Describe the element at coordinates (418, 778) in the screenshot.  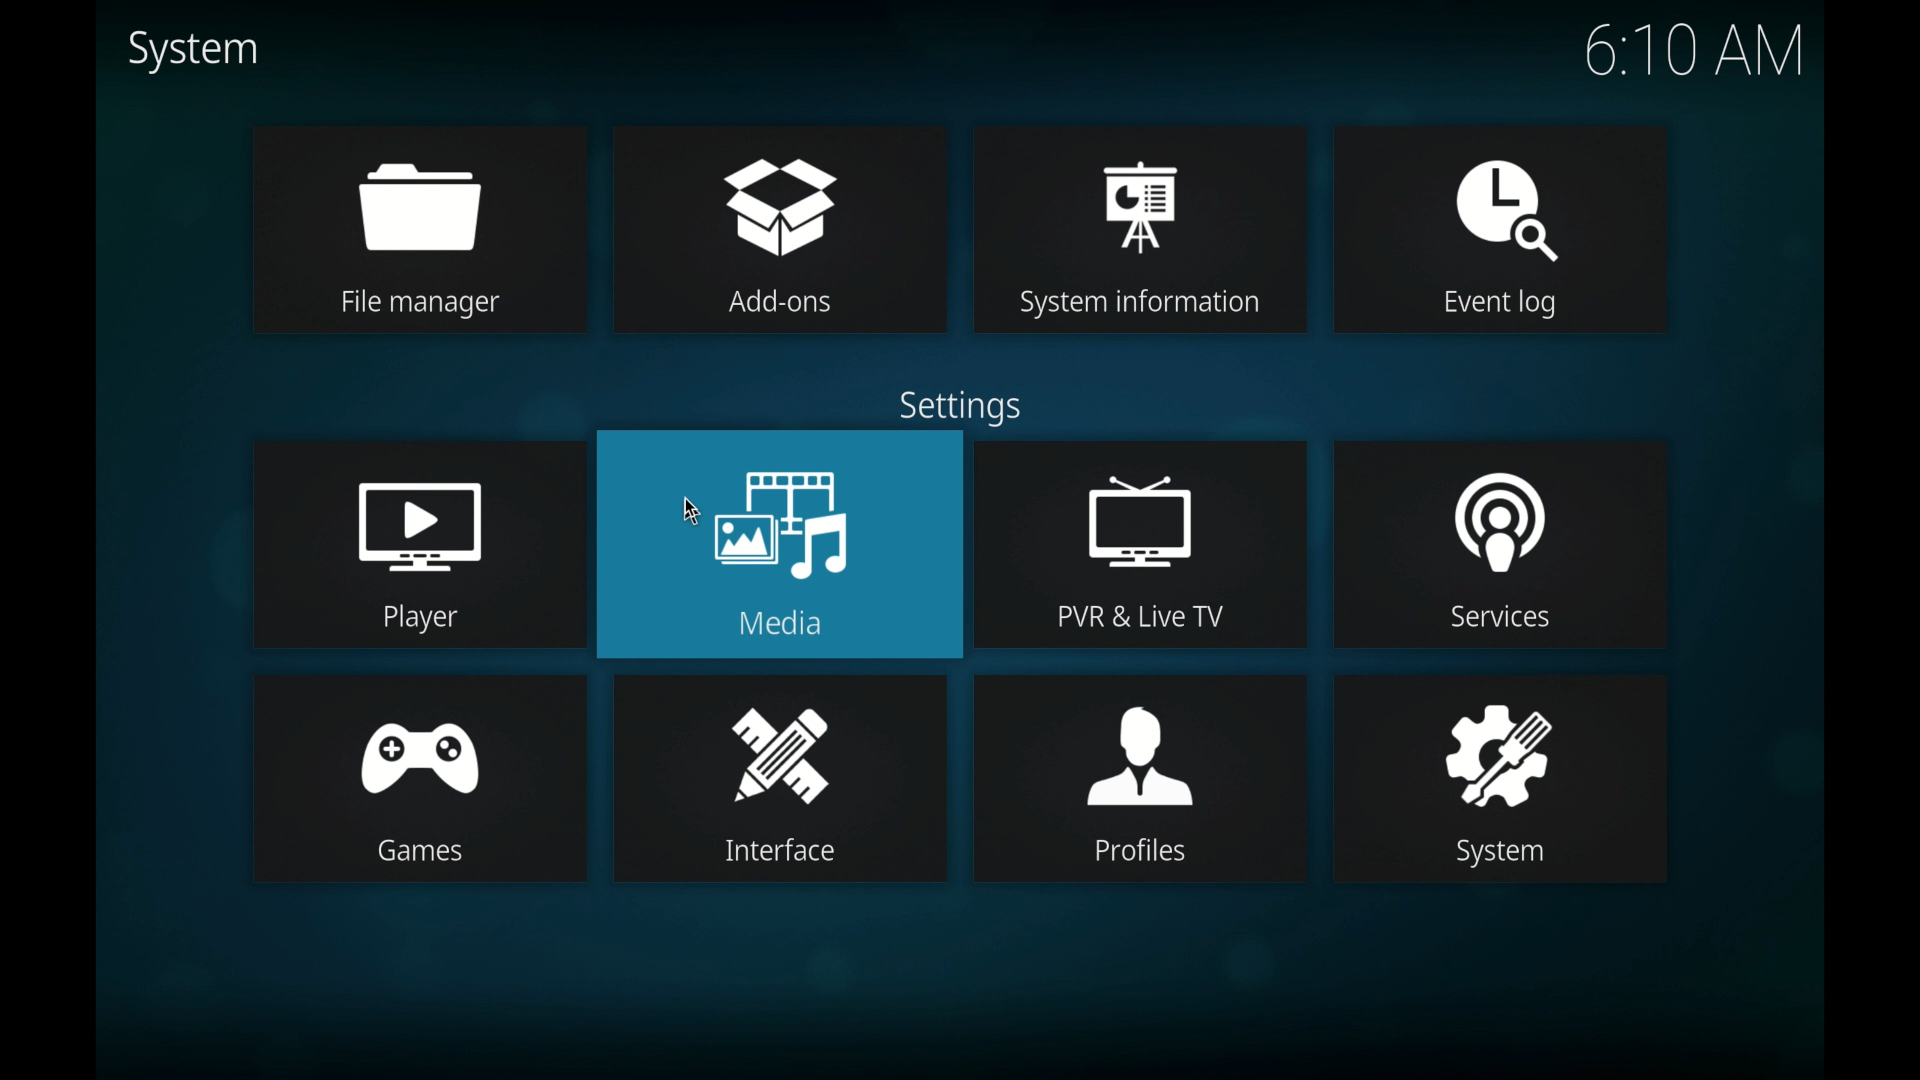
I see `games` at that location.